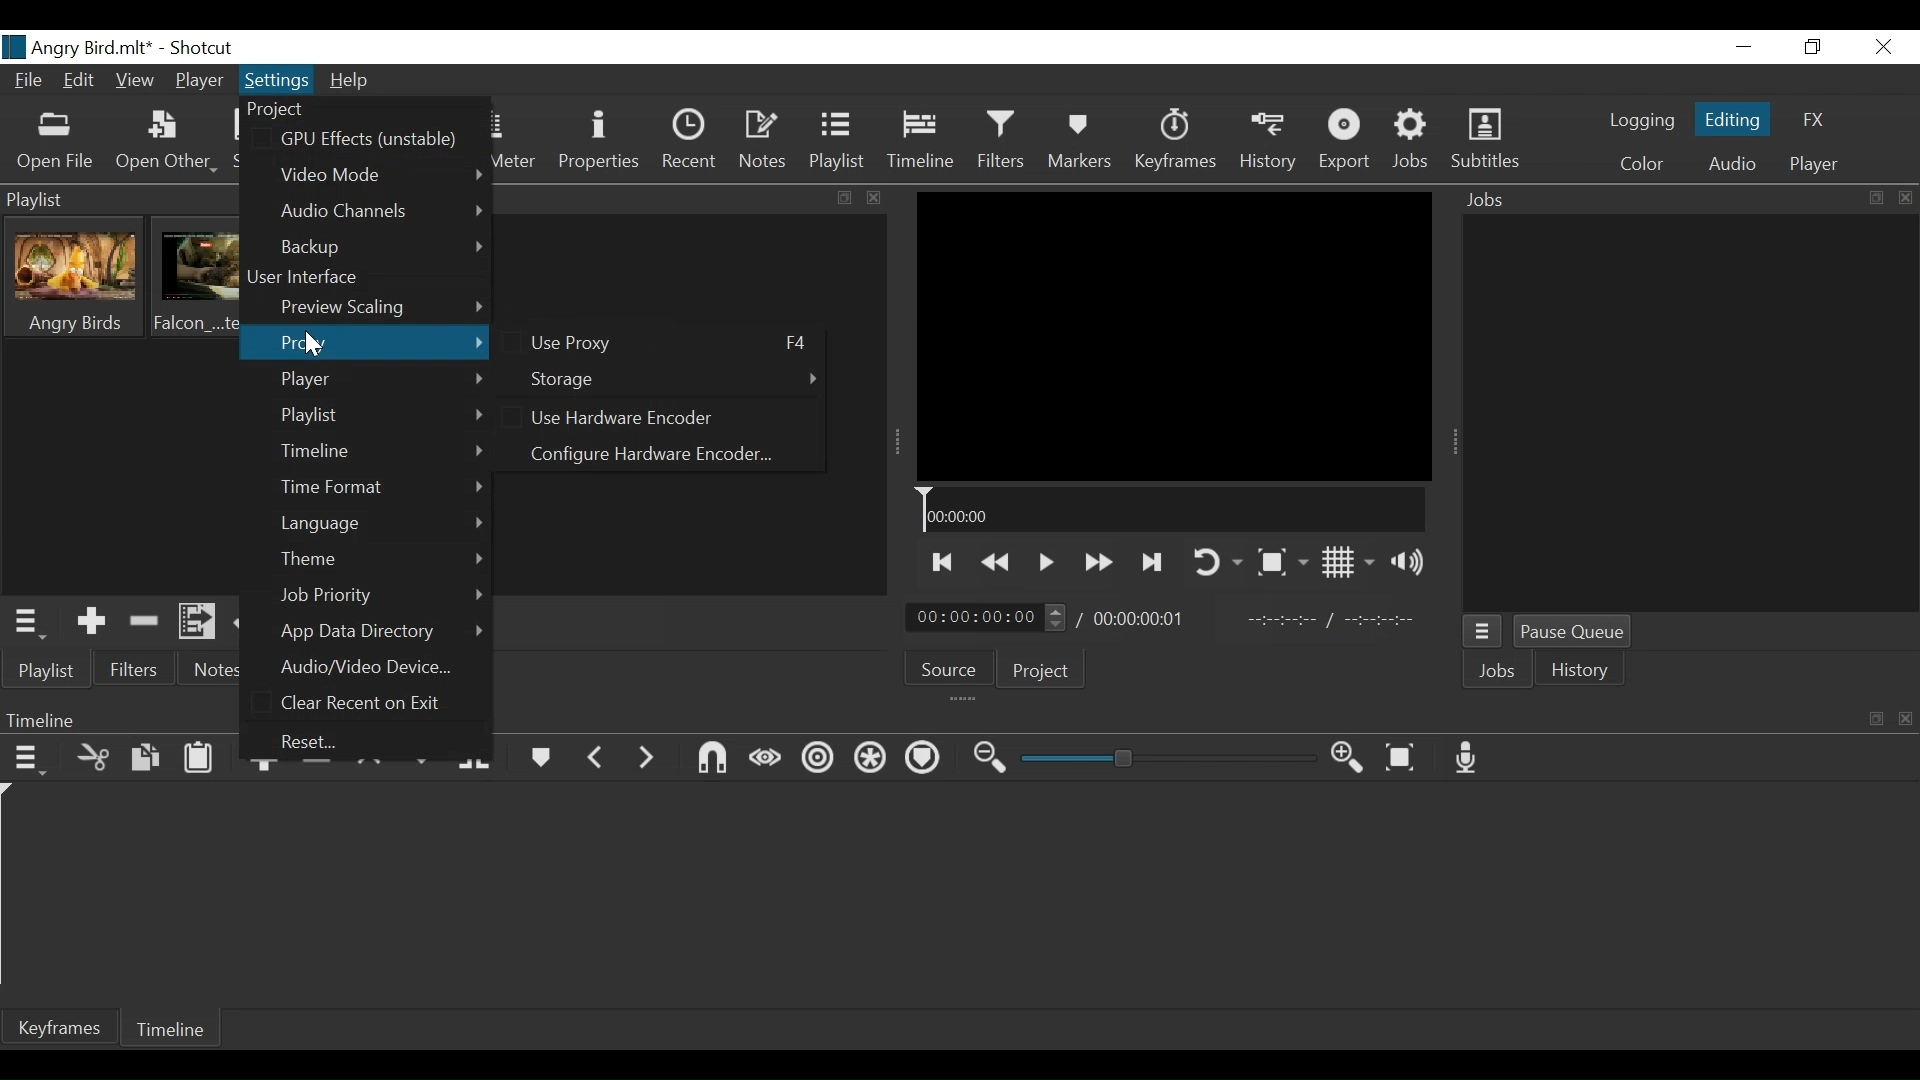  What do you see at coordinates (1486, 140) in the screenshot?
I see `Subtitles` at bounding box center [1486, 140].